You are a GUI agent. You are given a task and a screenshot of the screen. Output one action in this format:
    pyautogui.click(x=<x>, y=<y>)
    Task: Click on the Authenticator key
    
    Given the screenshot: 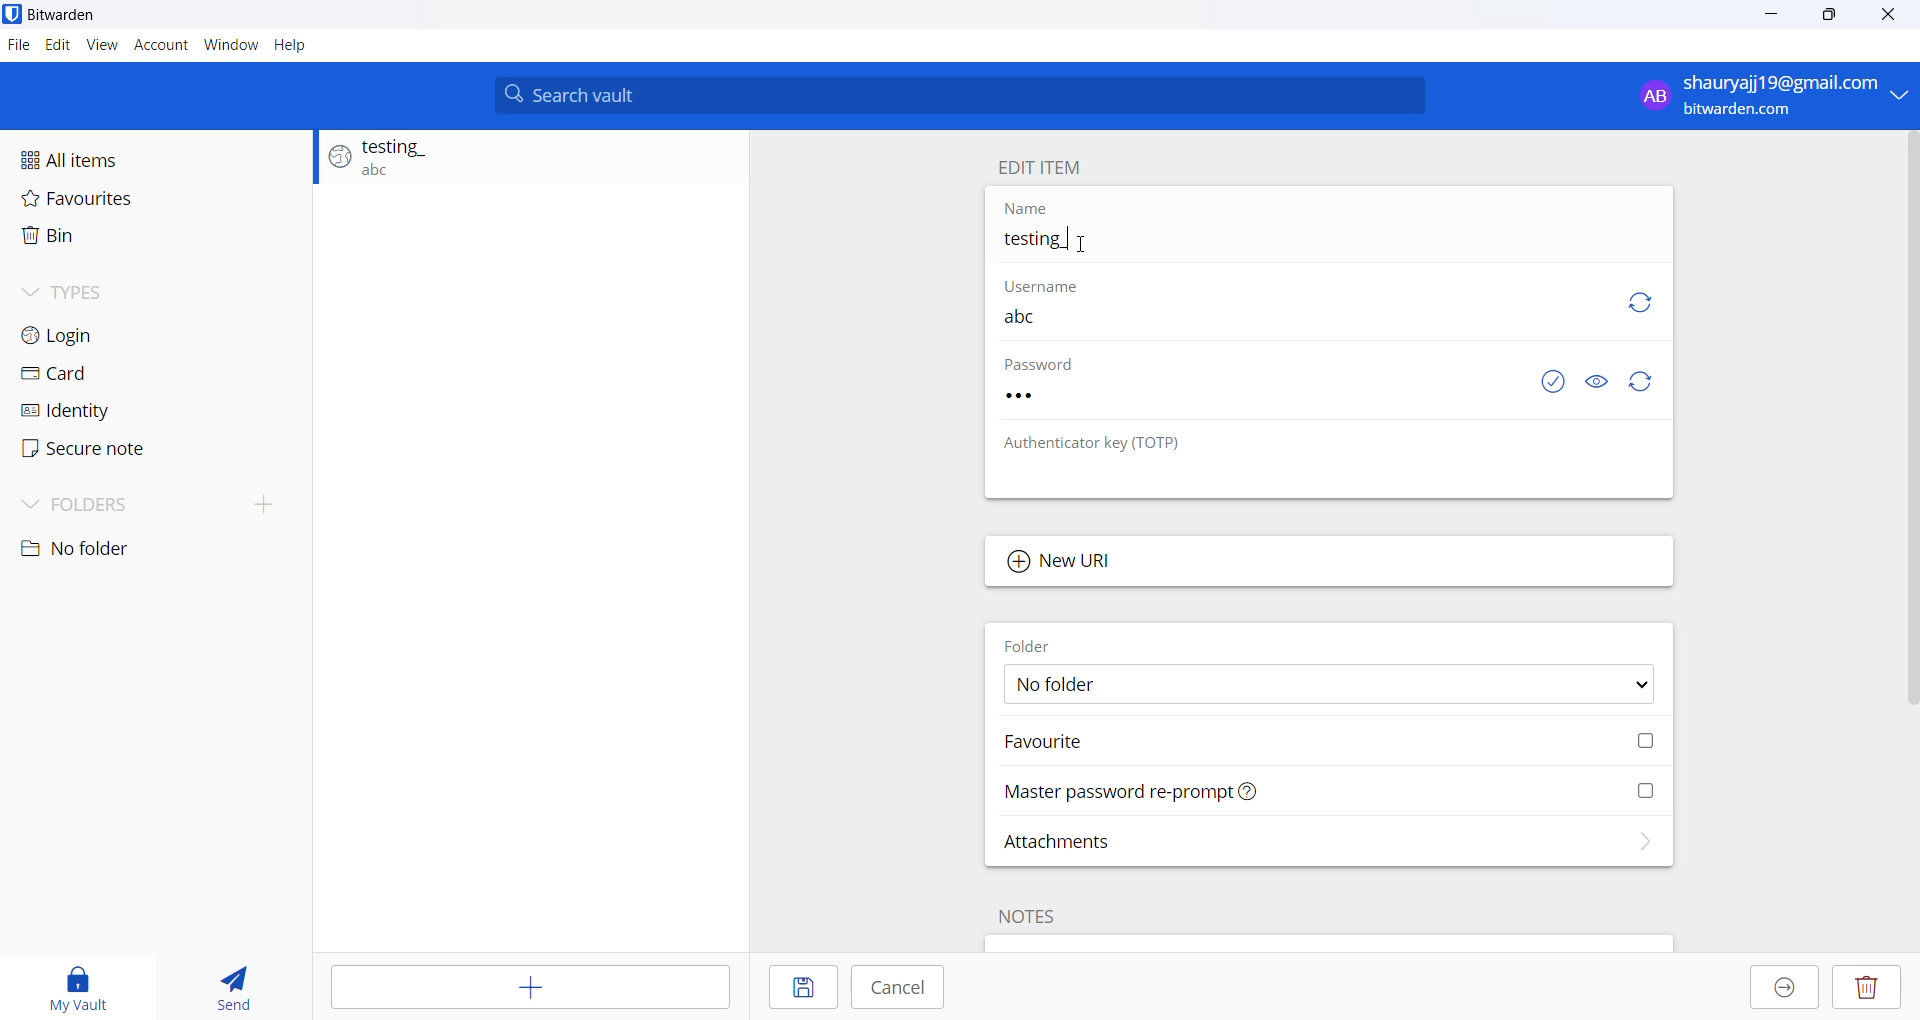 What is the action you would take?
    pyautogui.click(x=1089, y=445)
    